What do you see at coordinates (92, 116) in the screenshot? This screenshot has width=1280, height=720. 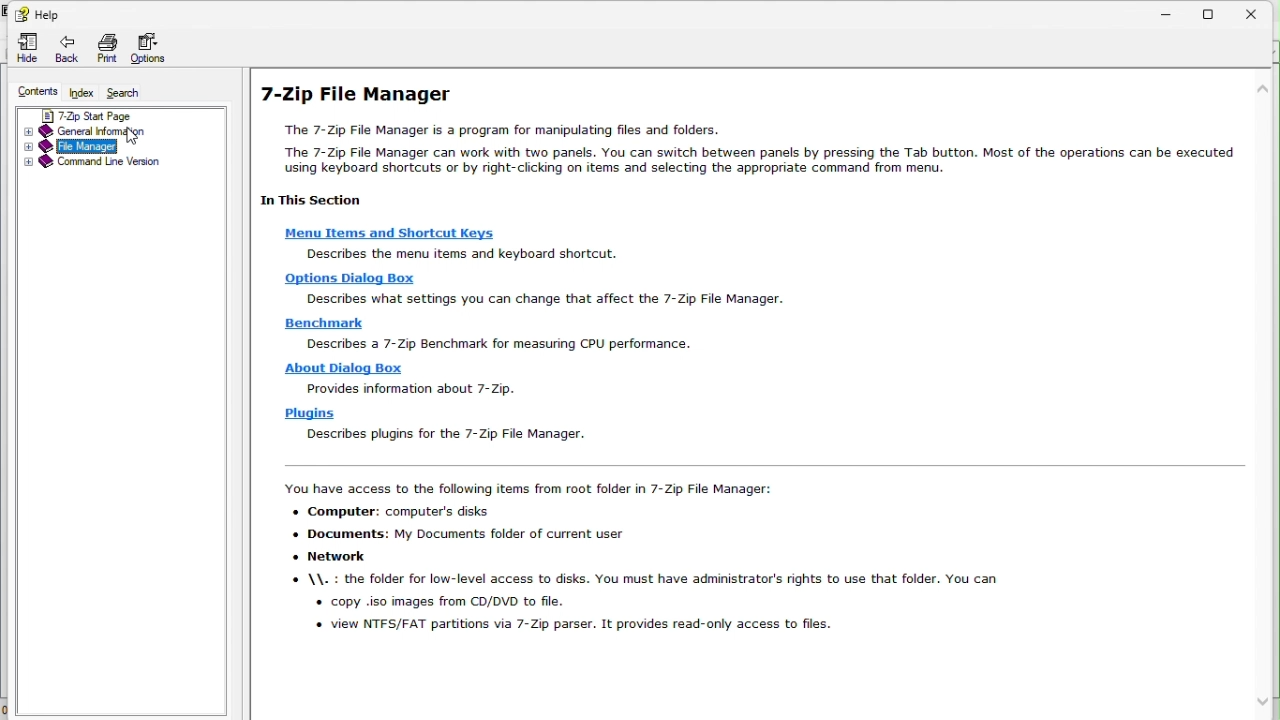 I see `7 zip start page` at bounding box center [92, 116].